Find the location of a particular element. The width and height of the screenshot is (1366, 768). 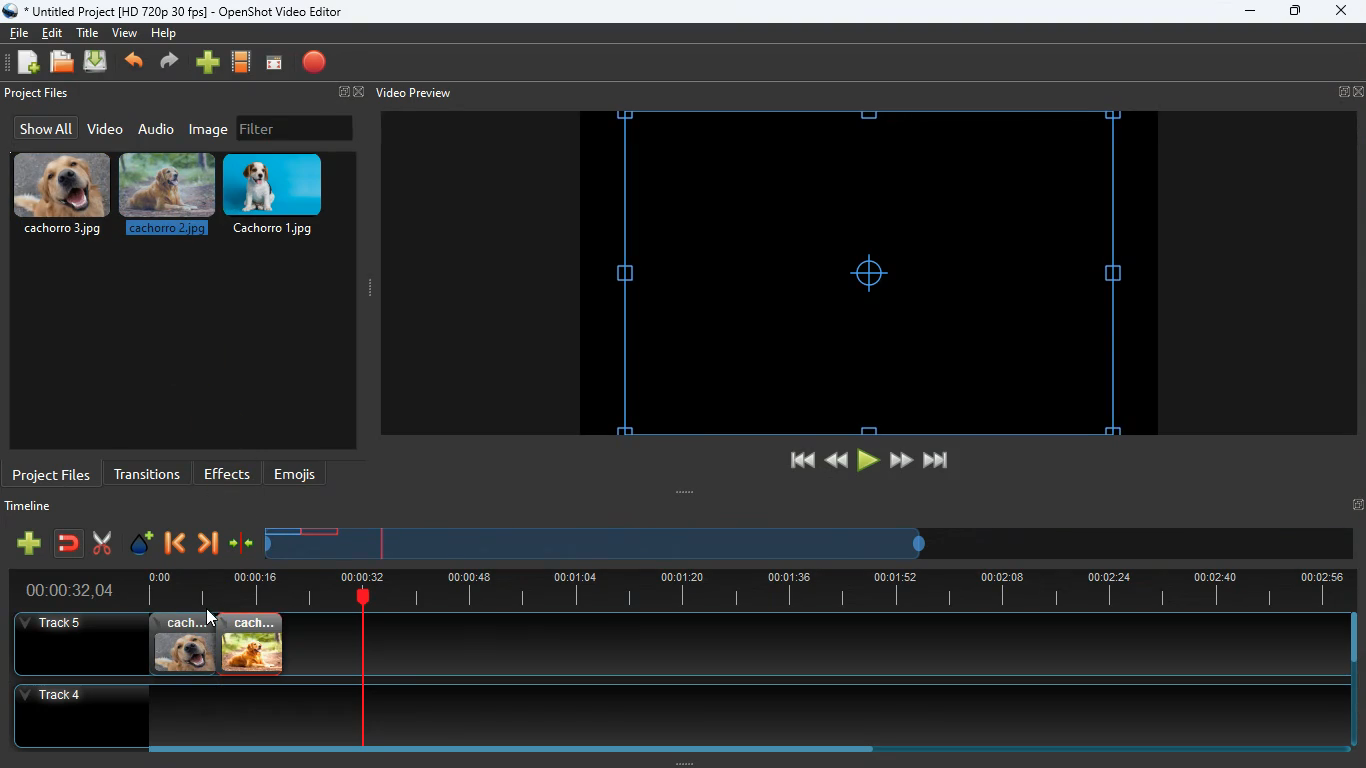

video is located at coordinates (104, 130).